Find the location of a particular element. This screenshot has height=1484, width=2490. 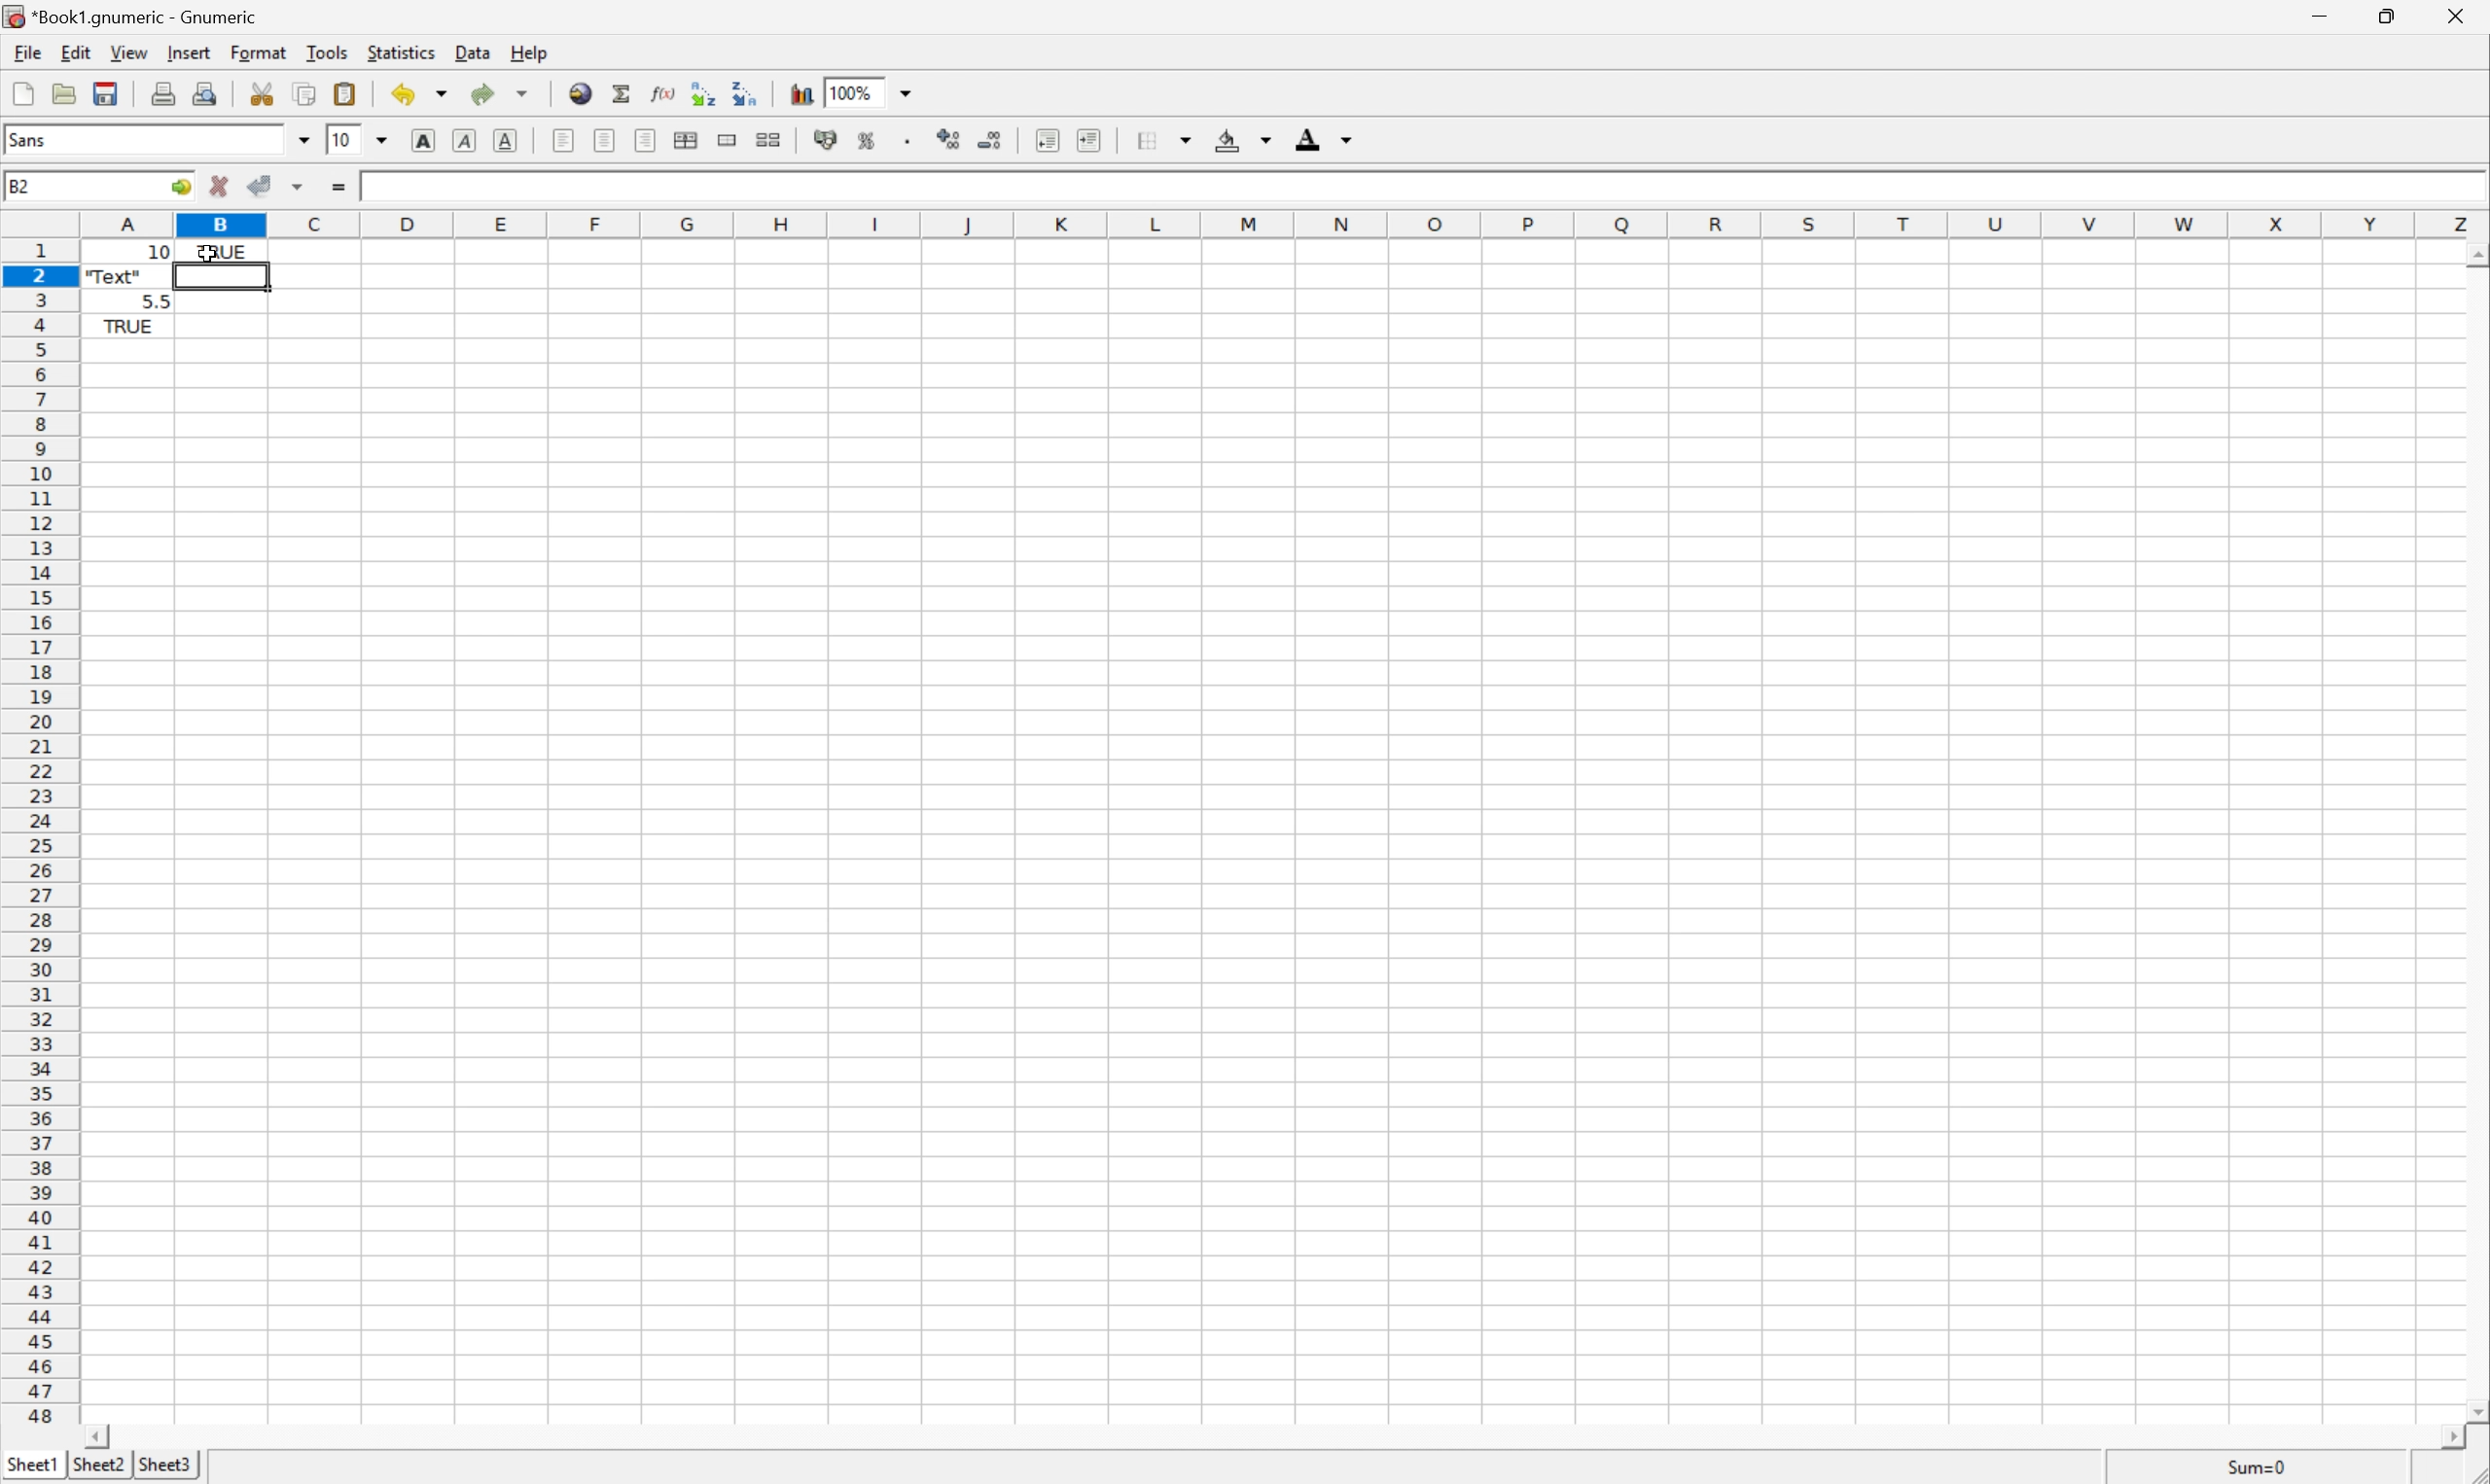

Accept changes in multiple cells is located at coordinates (297, 188).